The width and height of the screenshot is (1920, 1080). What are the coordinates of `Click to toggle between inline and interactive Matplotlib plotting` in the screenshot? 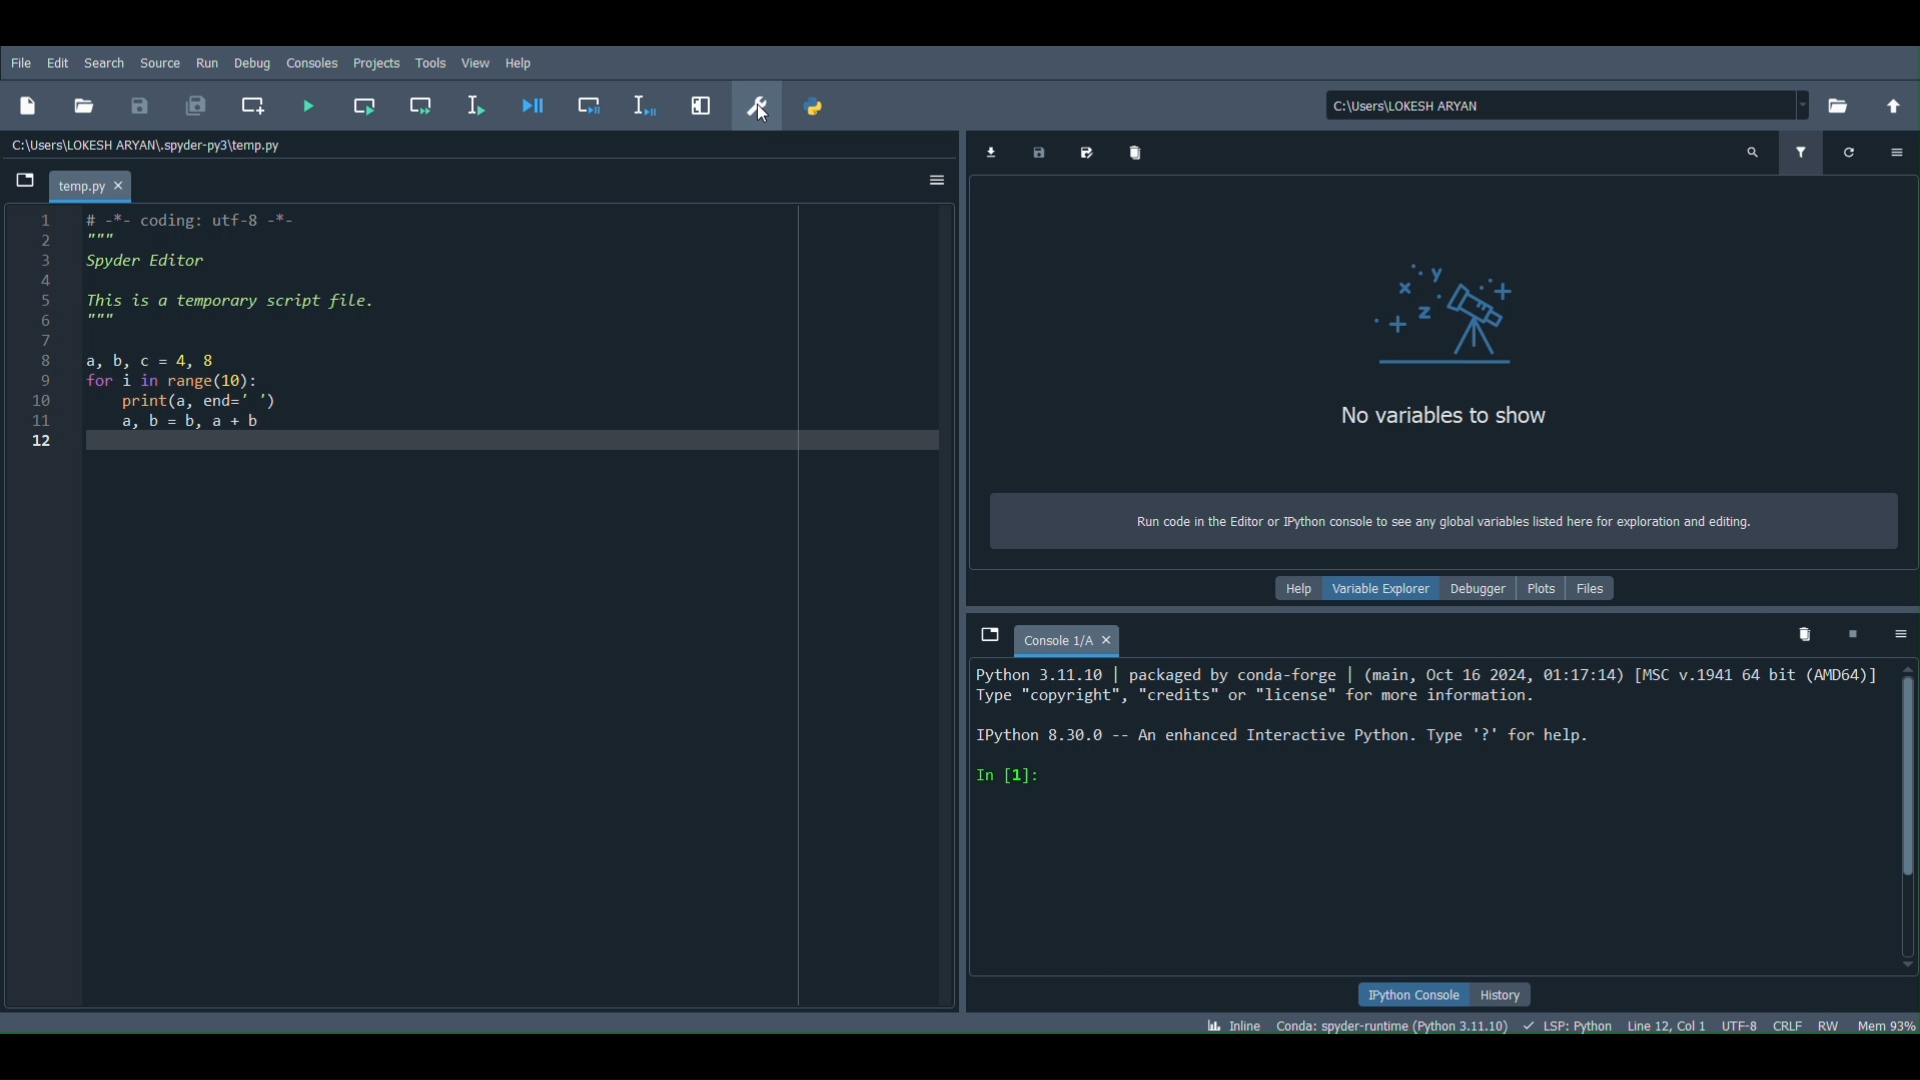 It's located at (1237, 1020).